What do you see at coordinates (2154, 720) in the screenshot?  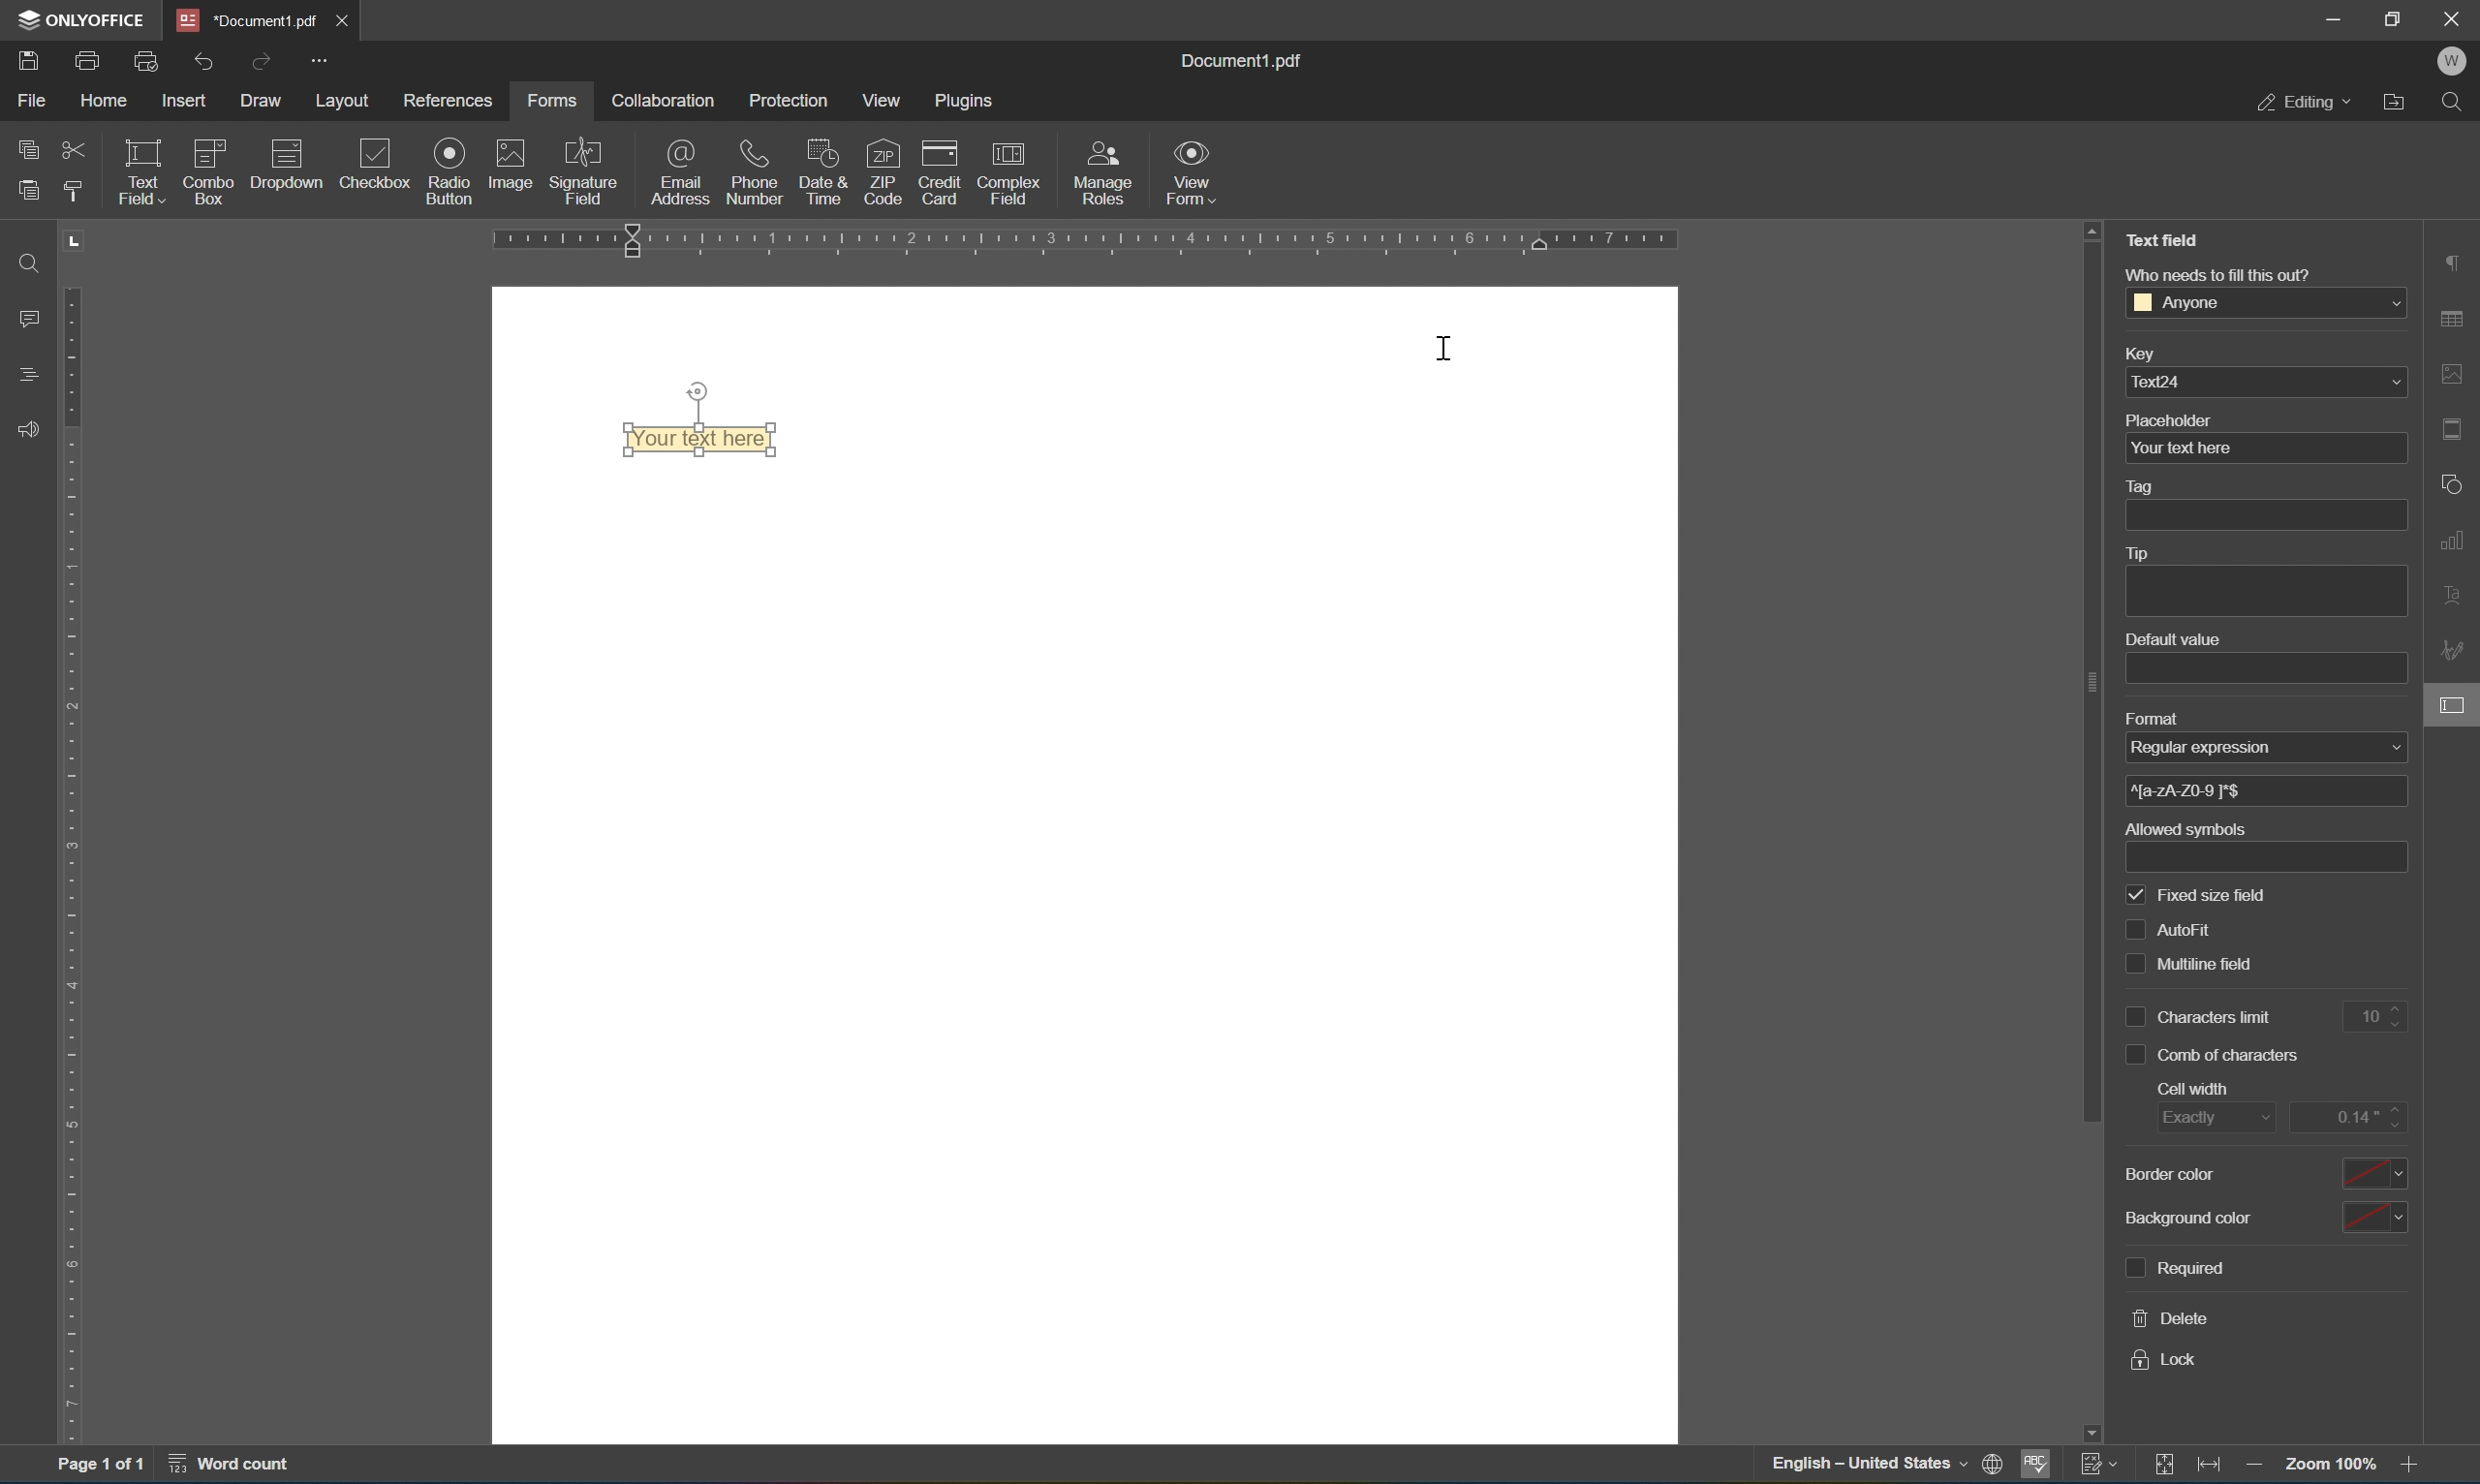 I see `format` at bounding box center [2154, 720].